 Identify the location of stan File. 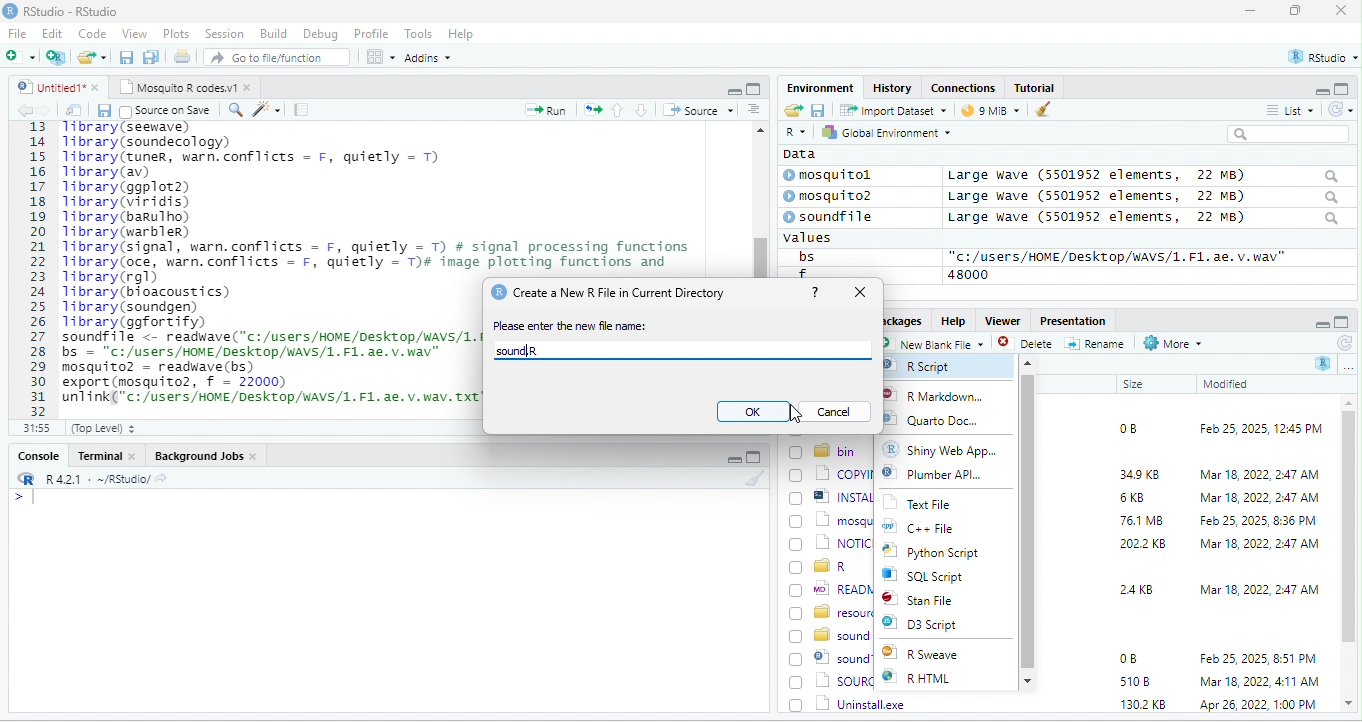
(933, 601).